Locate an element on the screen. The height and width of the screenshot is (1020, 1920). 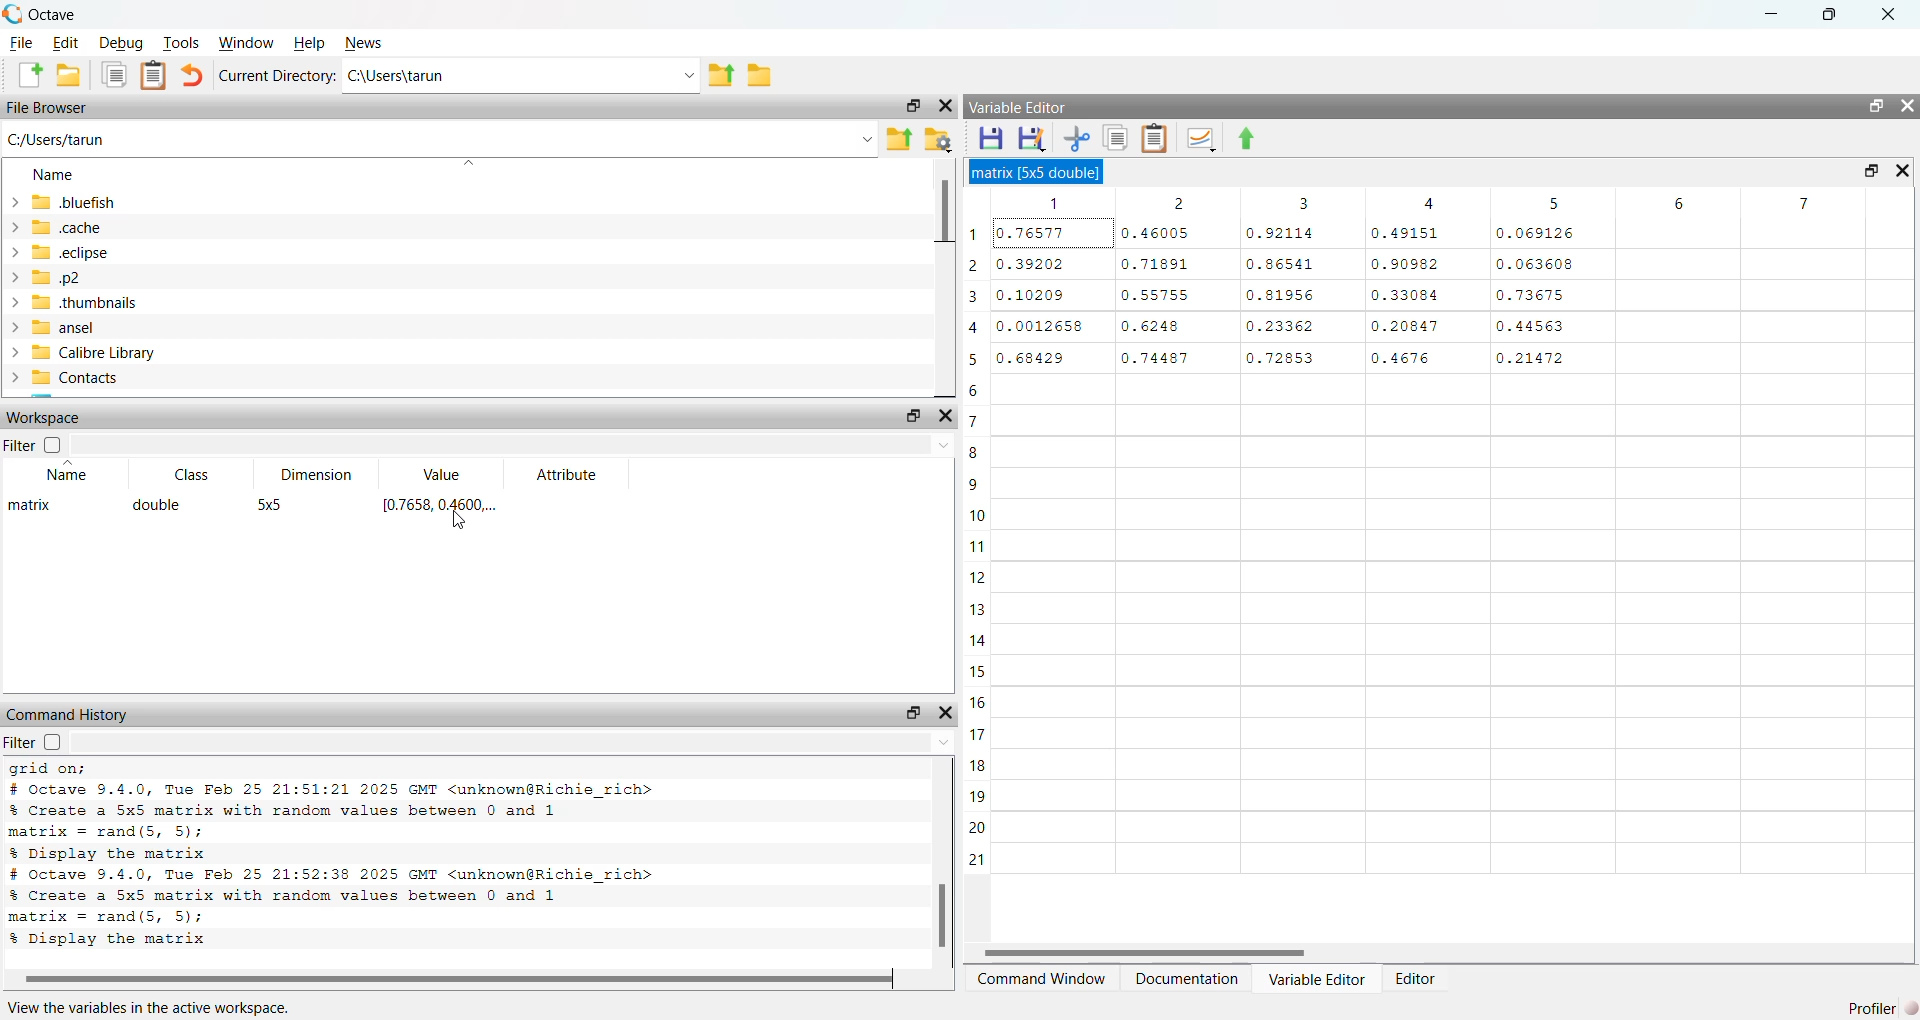
notes is located at coordinates (158, 75).